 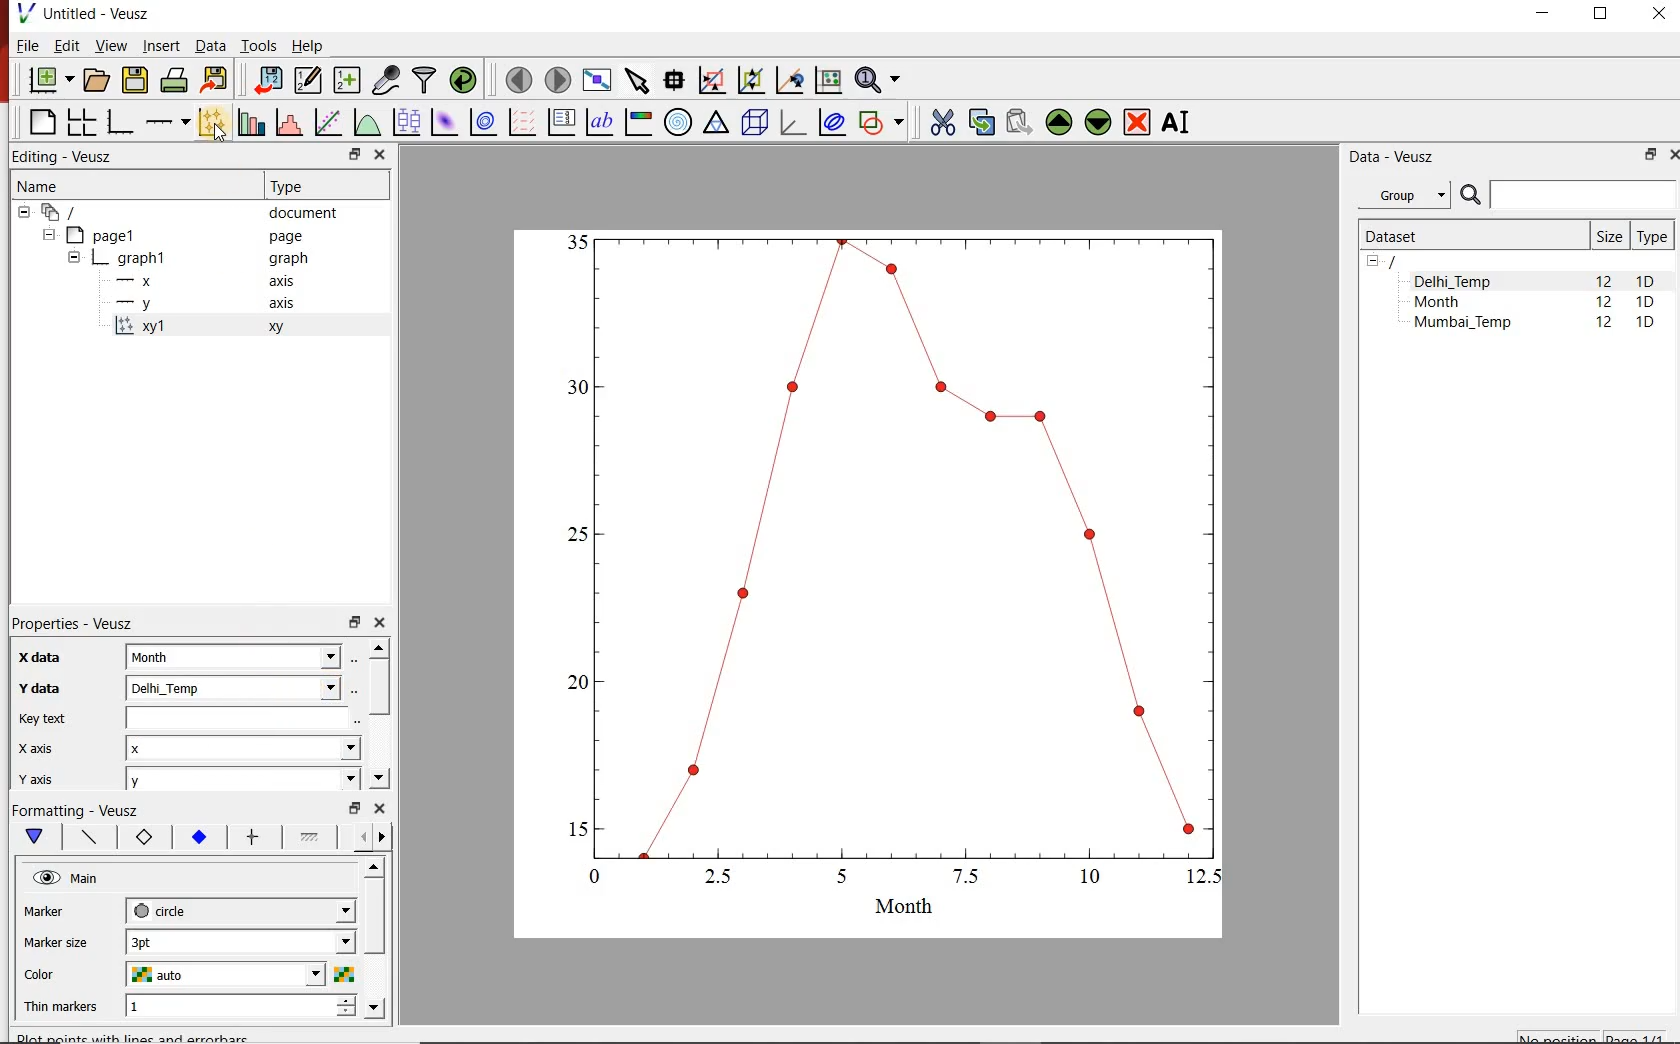 What do you see at coordinates (463, 78) in the screenshot?
I see `reload linked datasets` at bounding box center [463, 78].